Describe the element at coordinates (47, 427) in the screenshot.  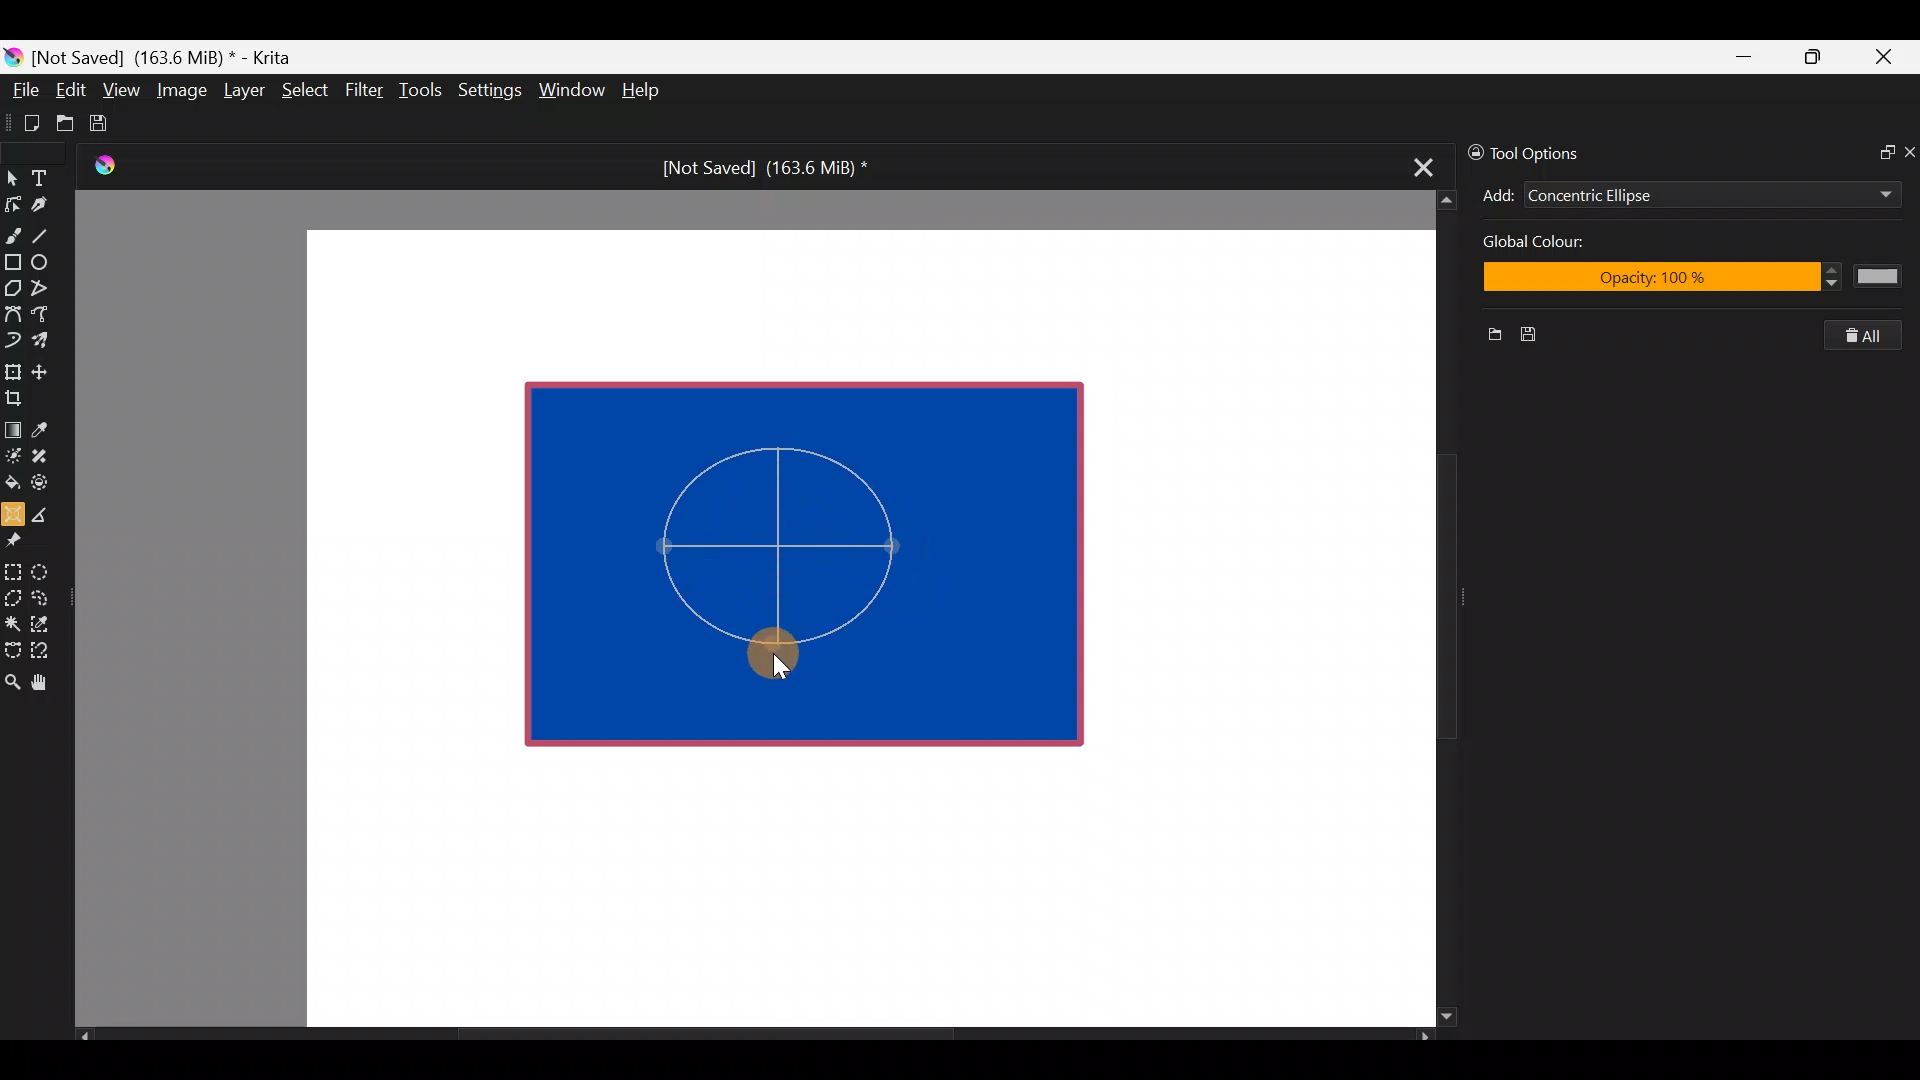
I see `Sample a colour from the image/current layer` at that location.